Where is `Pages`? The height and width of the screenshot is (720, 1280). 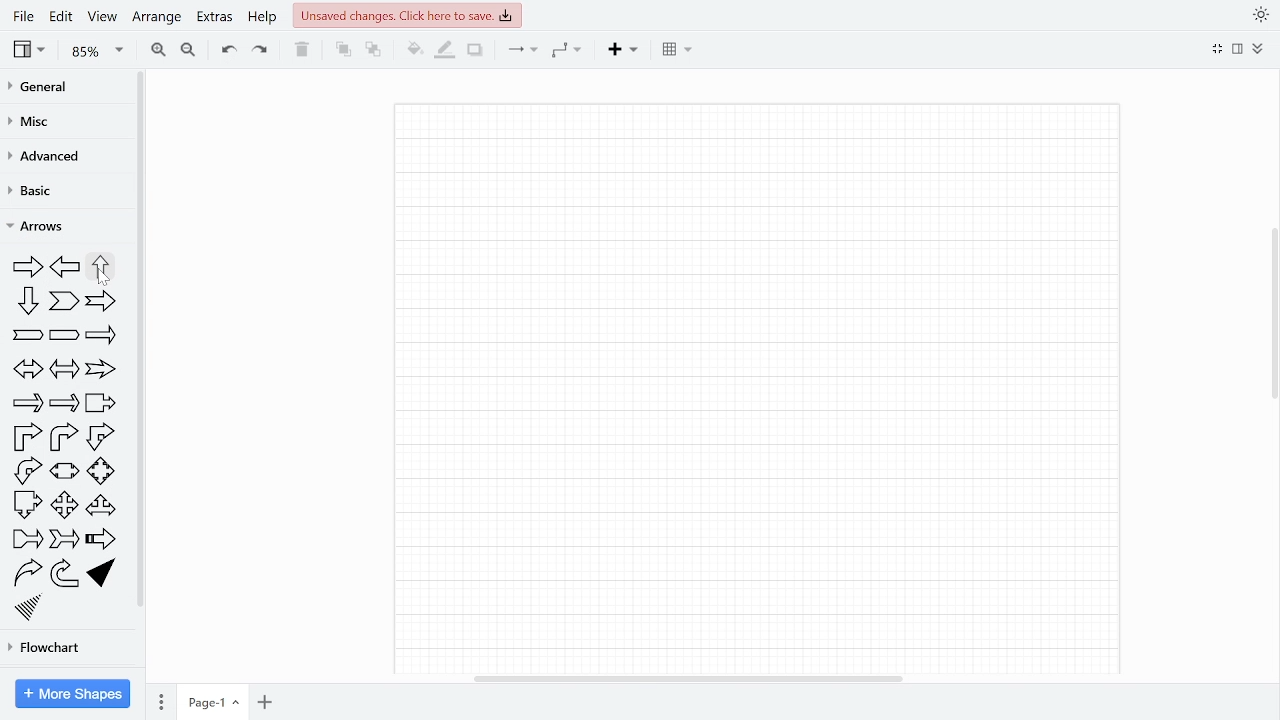
Pages is located at coordinates (161, 700).